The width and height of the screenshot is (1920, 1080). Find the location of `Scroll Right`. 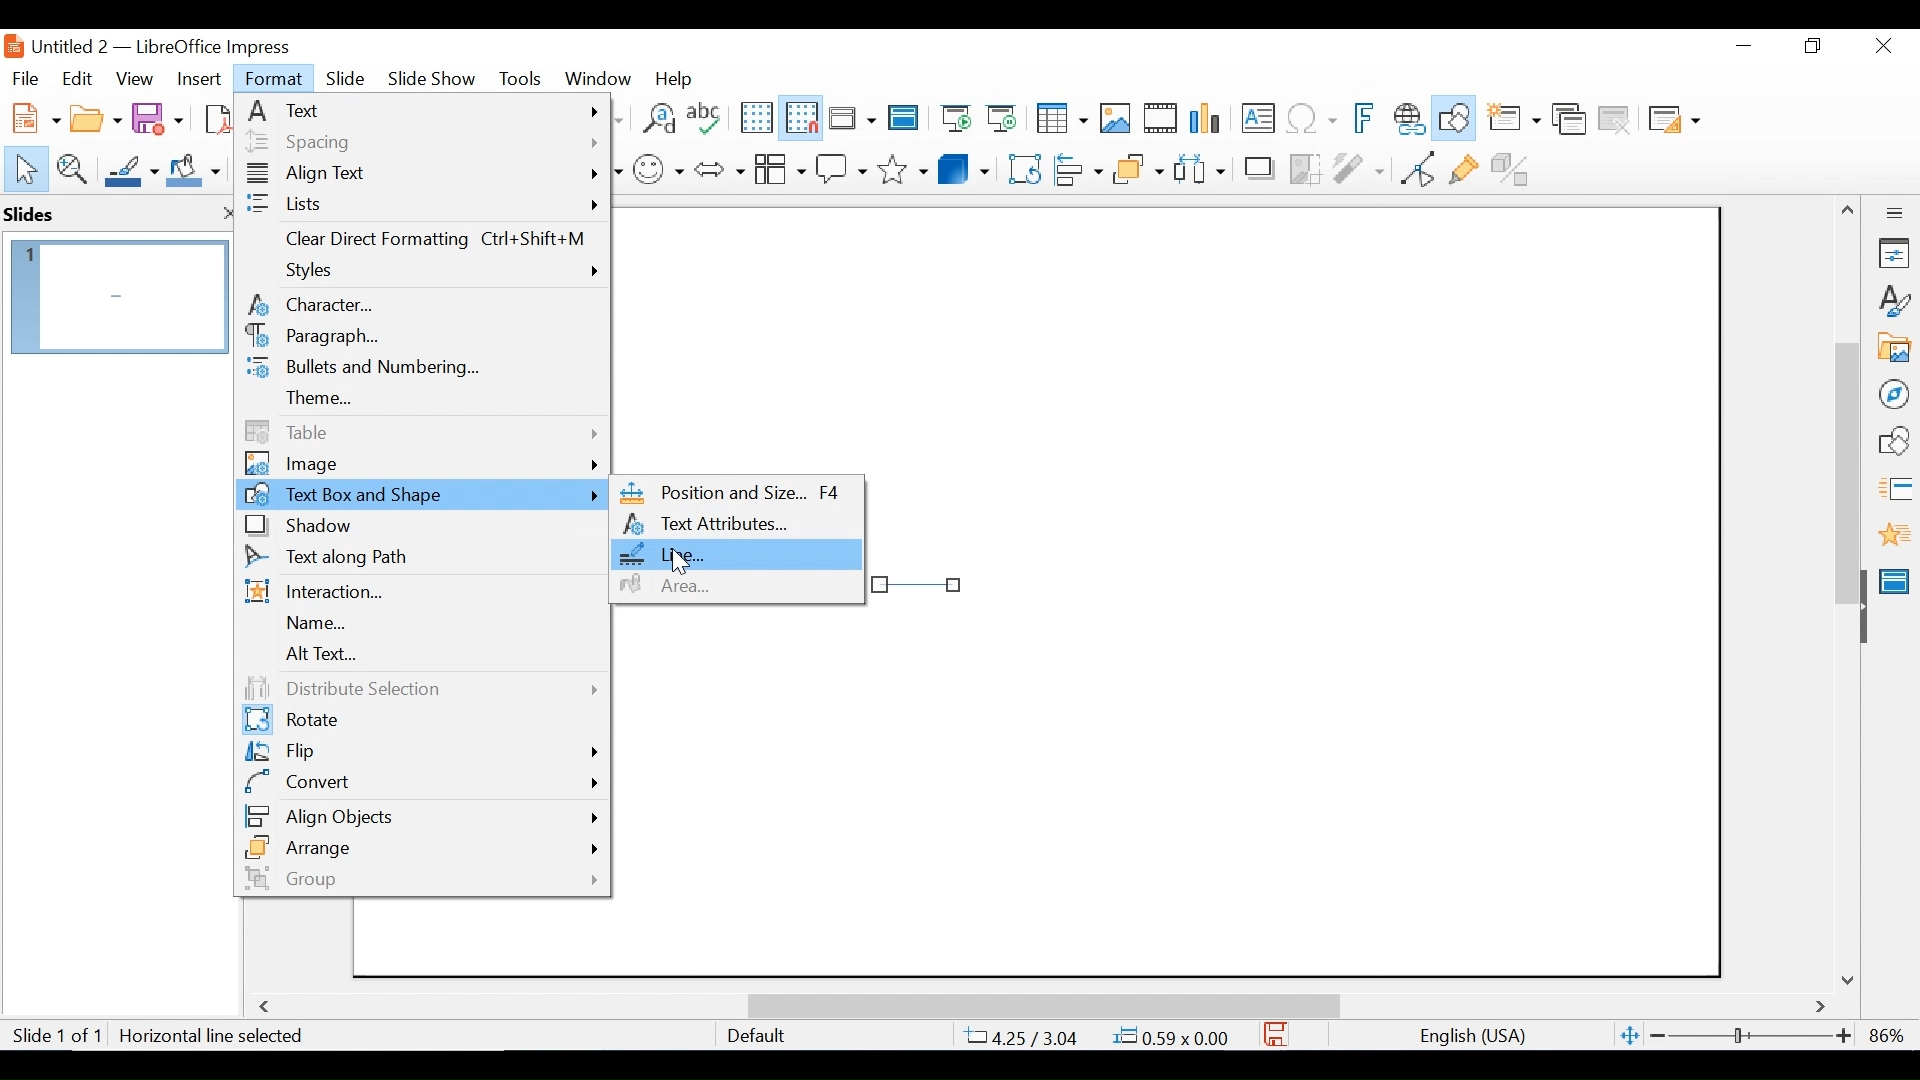

Scroll Right is located at coordinates (1821, 1008).